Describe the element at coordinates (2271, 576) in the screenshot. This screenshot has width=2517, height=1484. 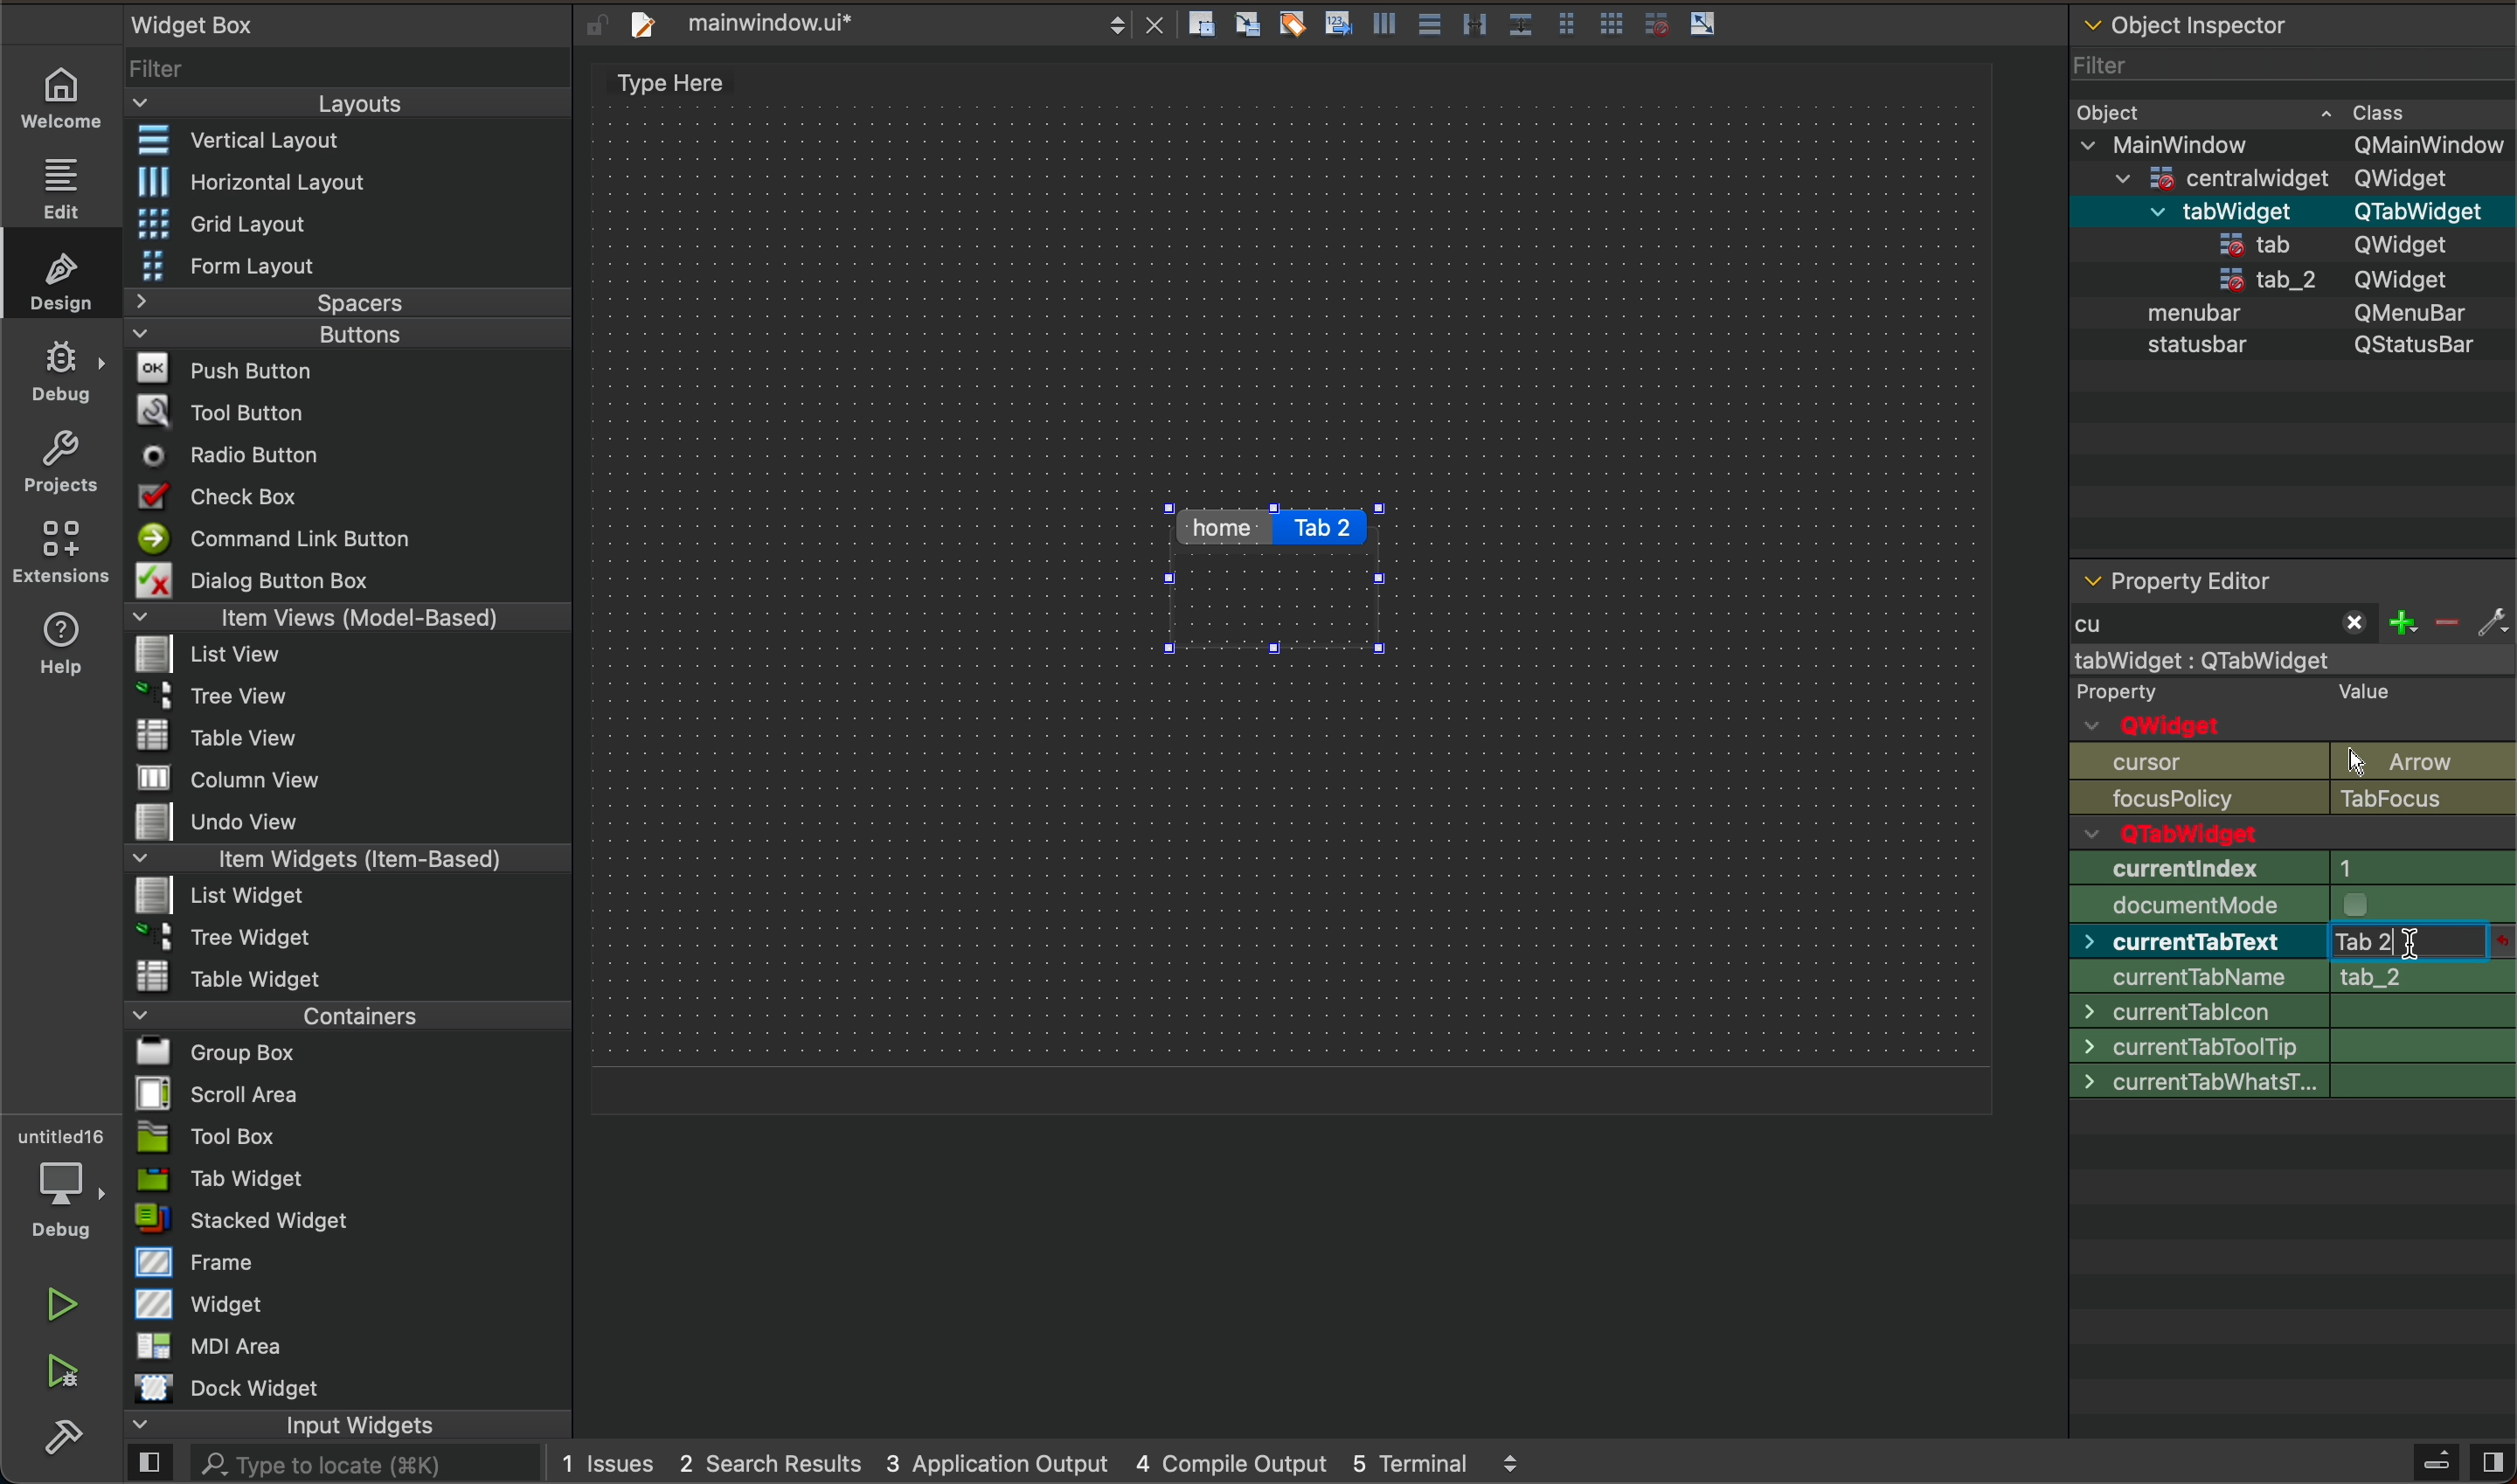
I see `property editor` at that location.